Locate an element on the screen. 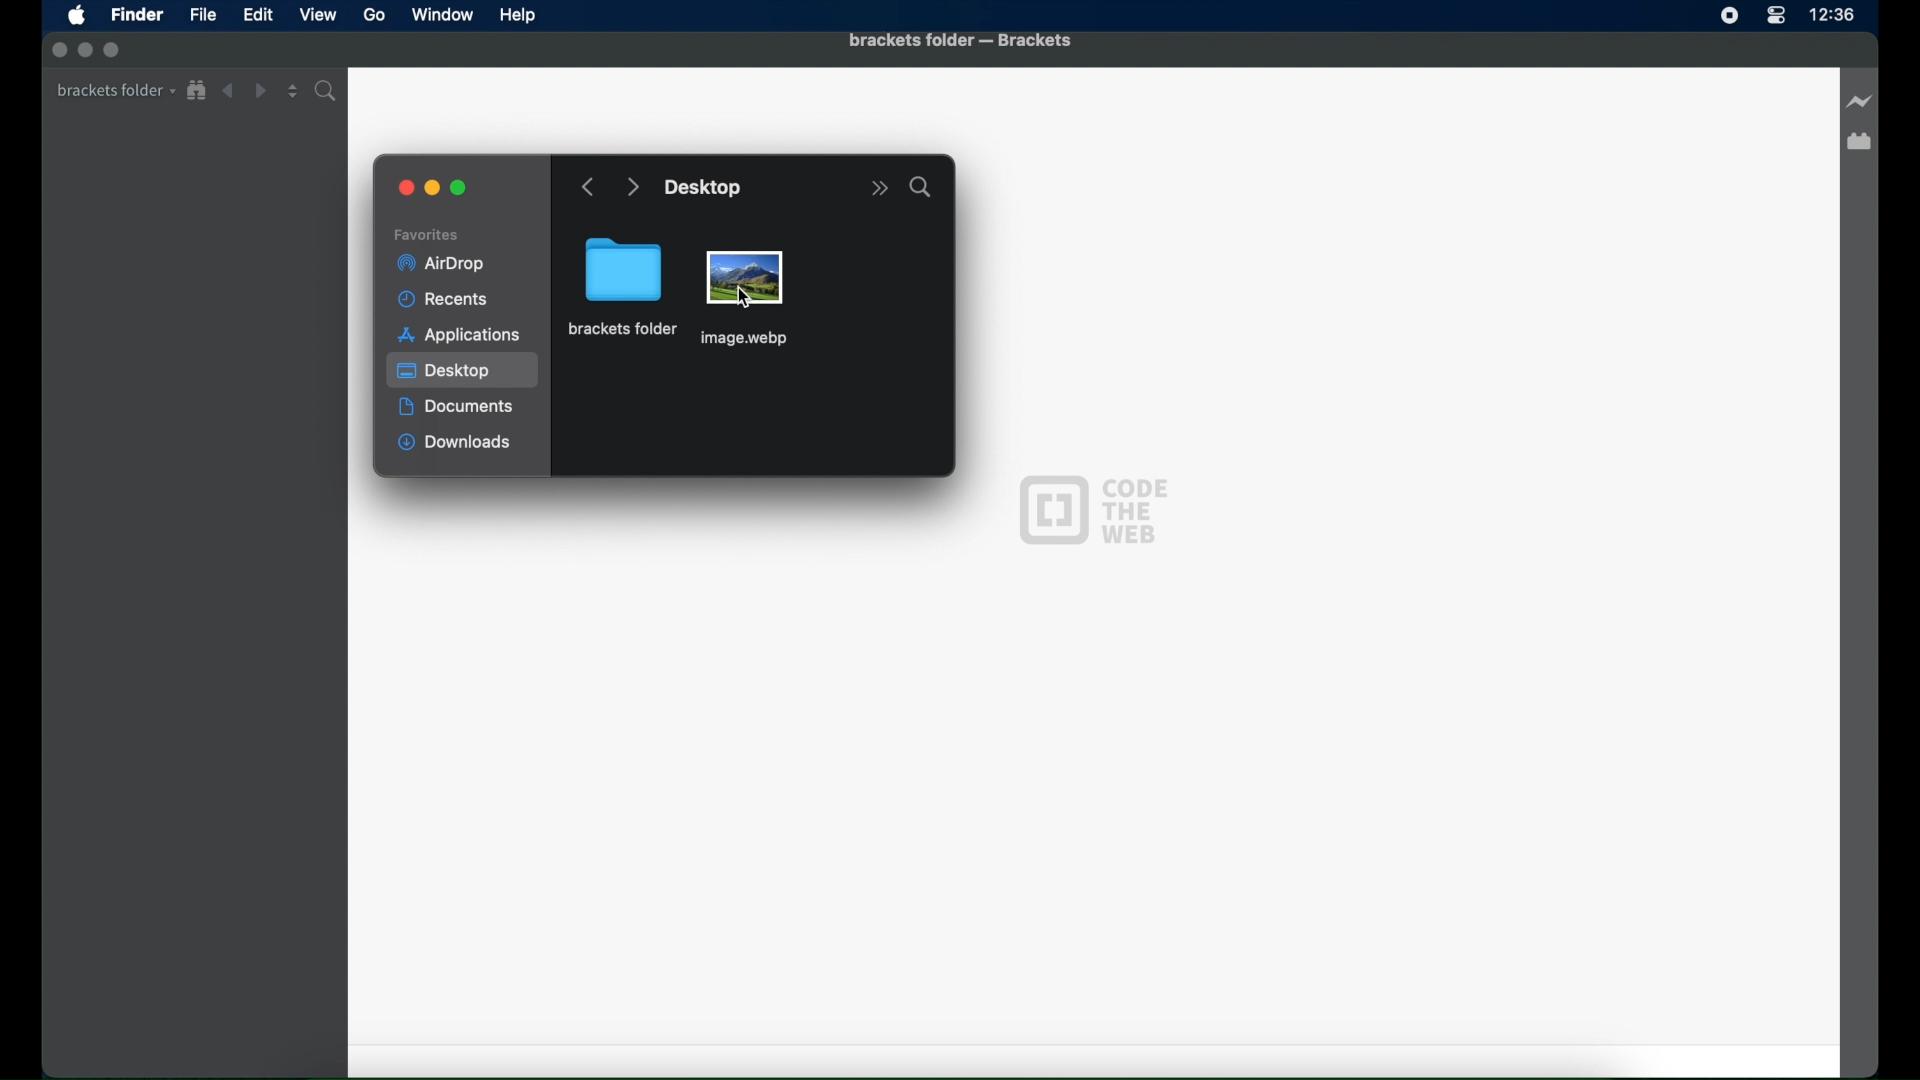  apple icon is located at coordinates (77, 17).